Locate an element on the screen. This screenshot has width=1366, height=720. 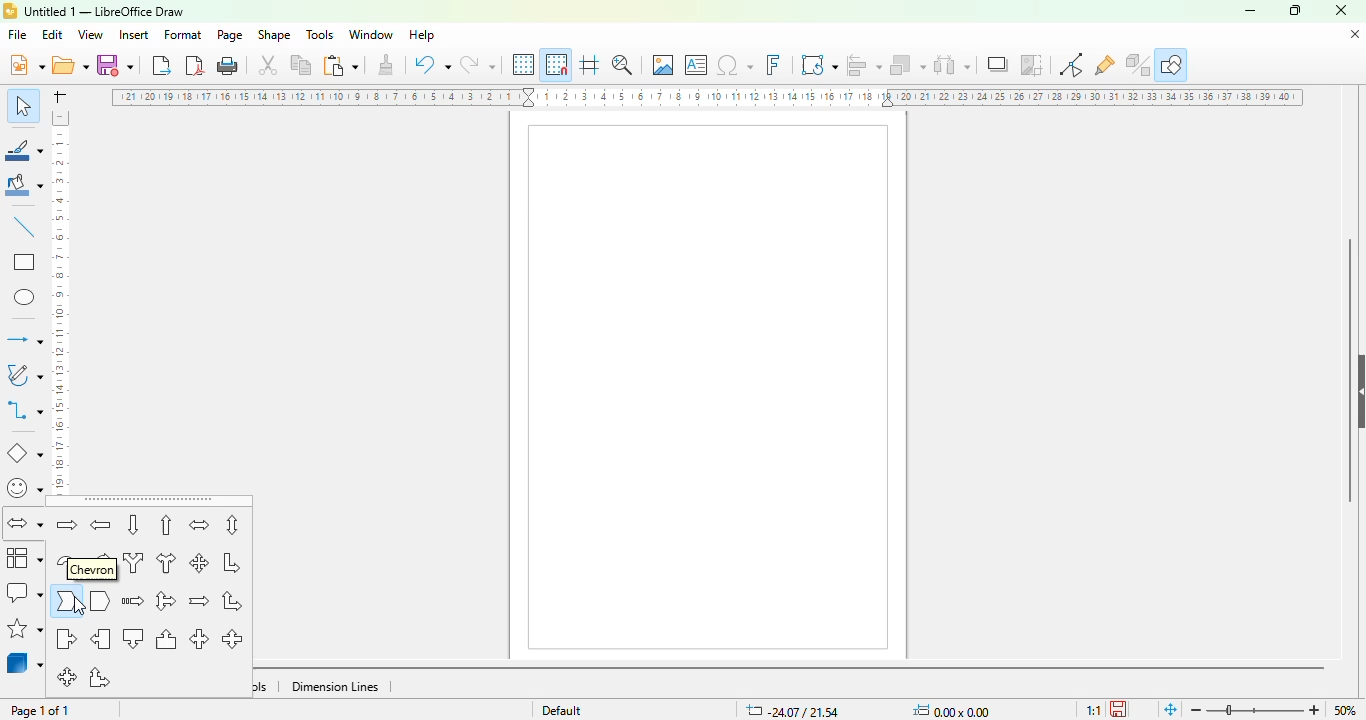
up and down arrow callout is located at coordinates (233, 639).